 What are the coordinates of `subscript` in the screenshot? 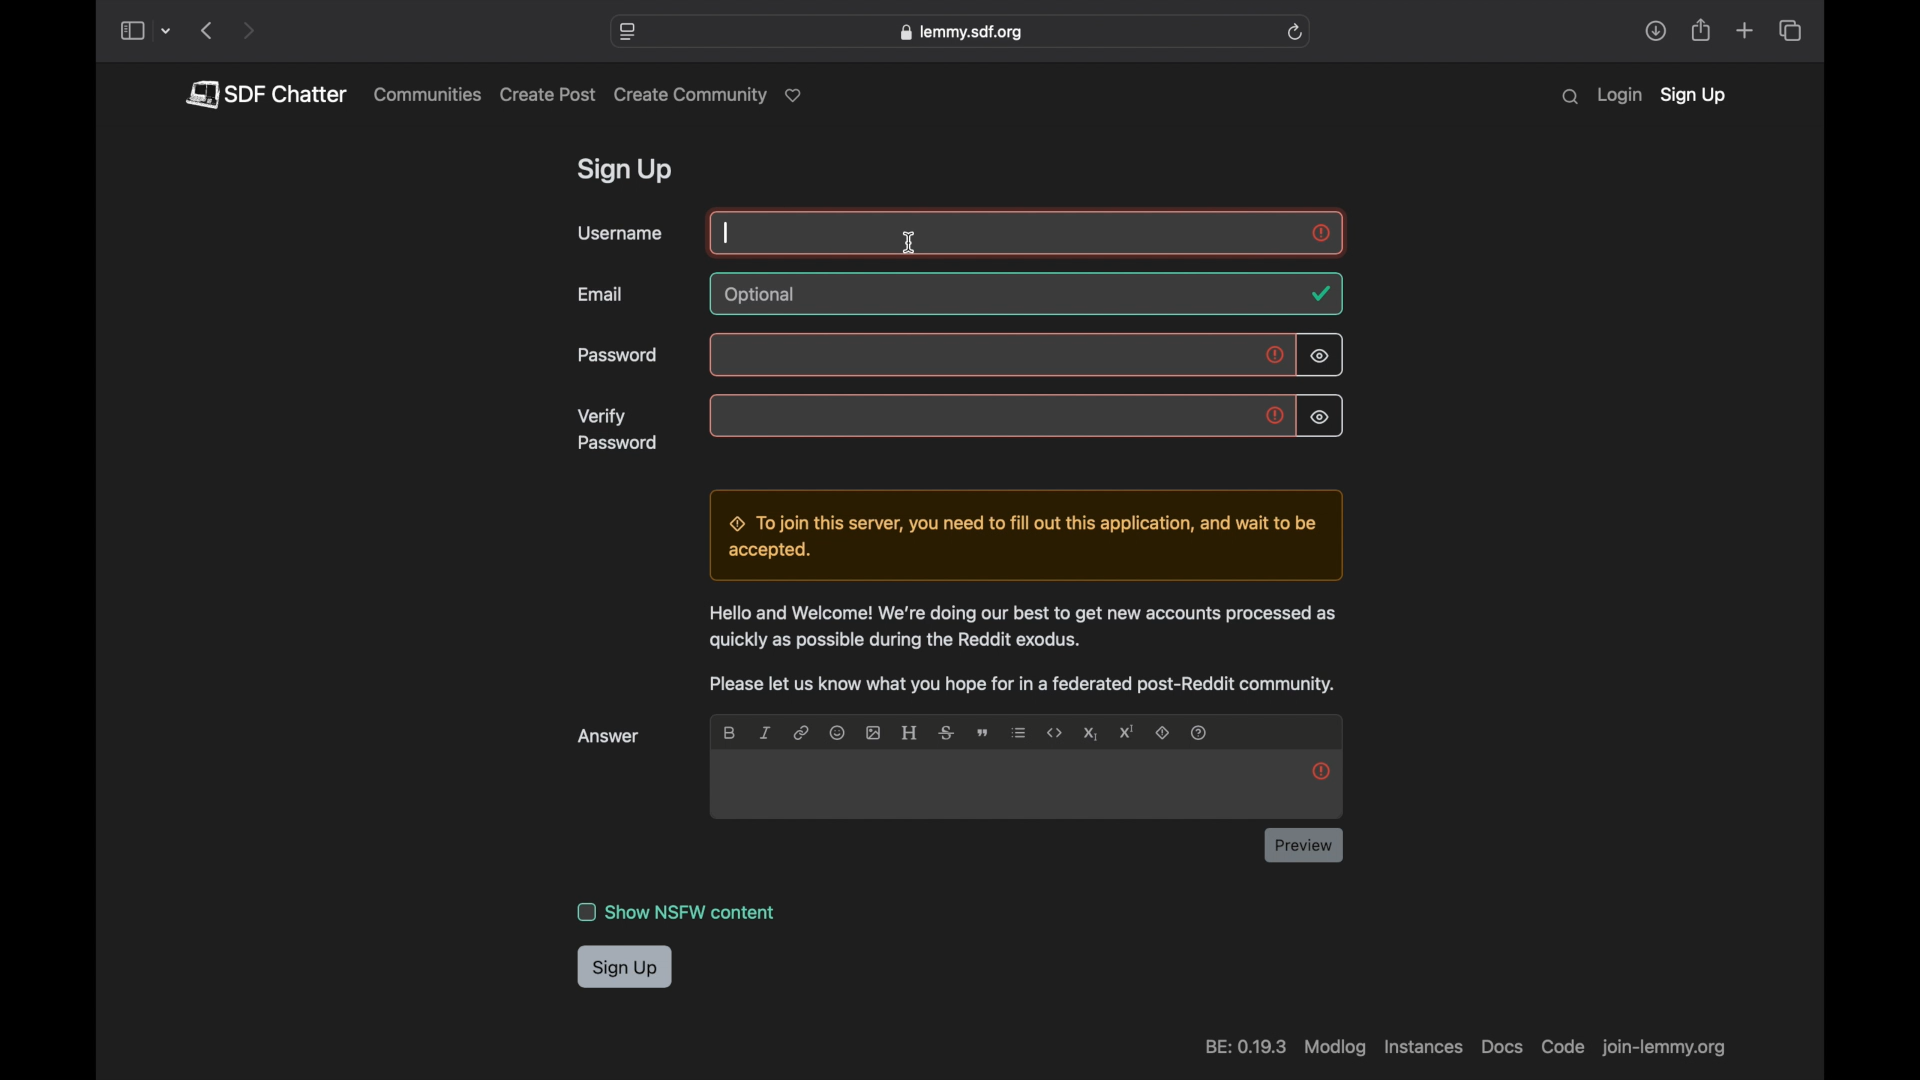 It's located at (1090, 734).